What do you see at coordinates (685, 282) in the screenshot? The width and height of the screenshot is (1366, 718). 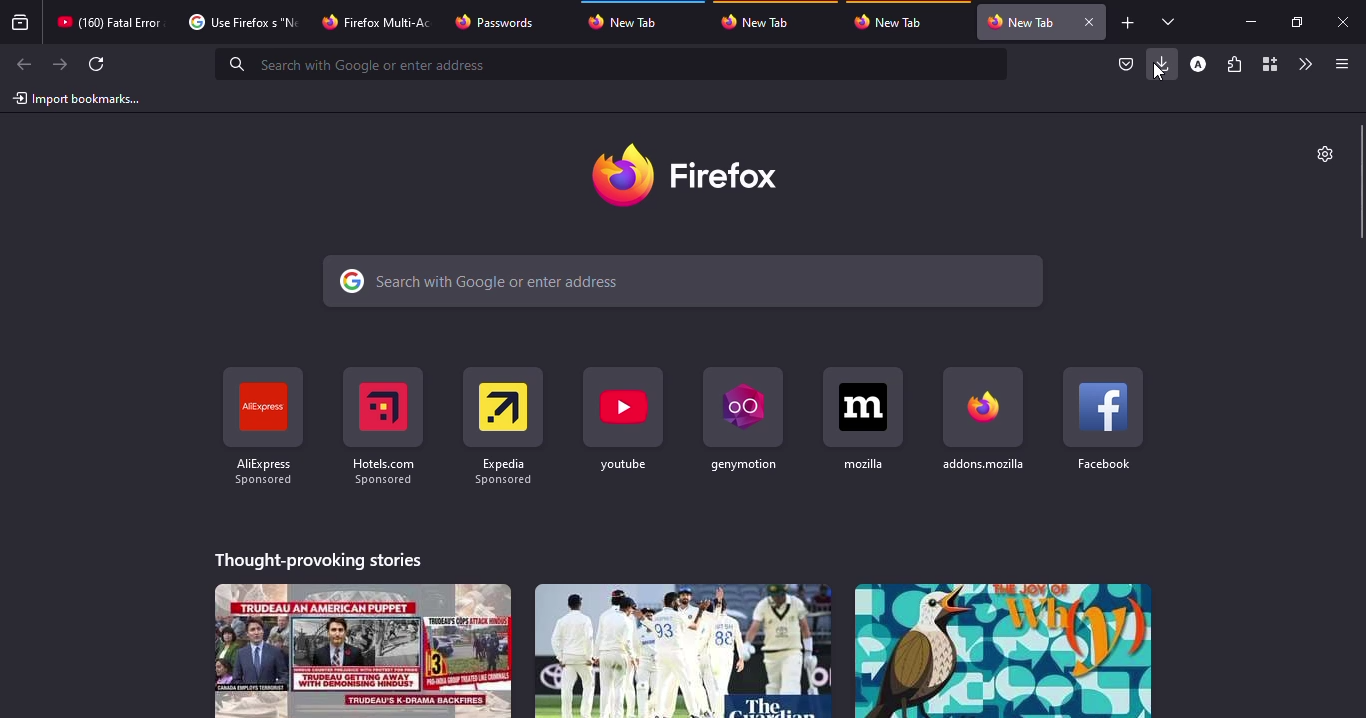 I see `search` at bounding box center [685, 282].